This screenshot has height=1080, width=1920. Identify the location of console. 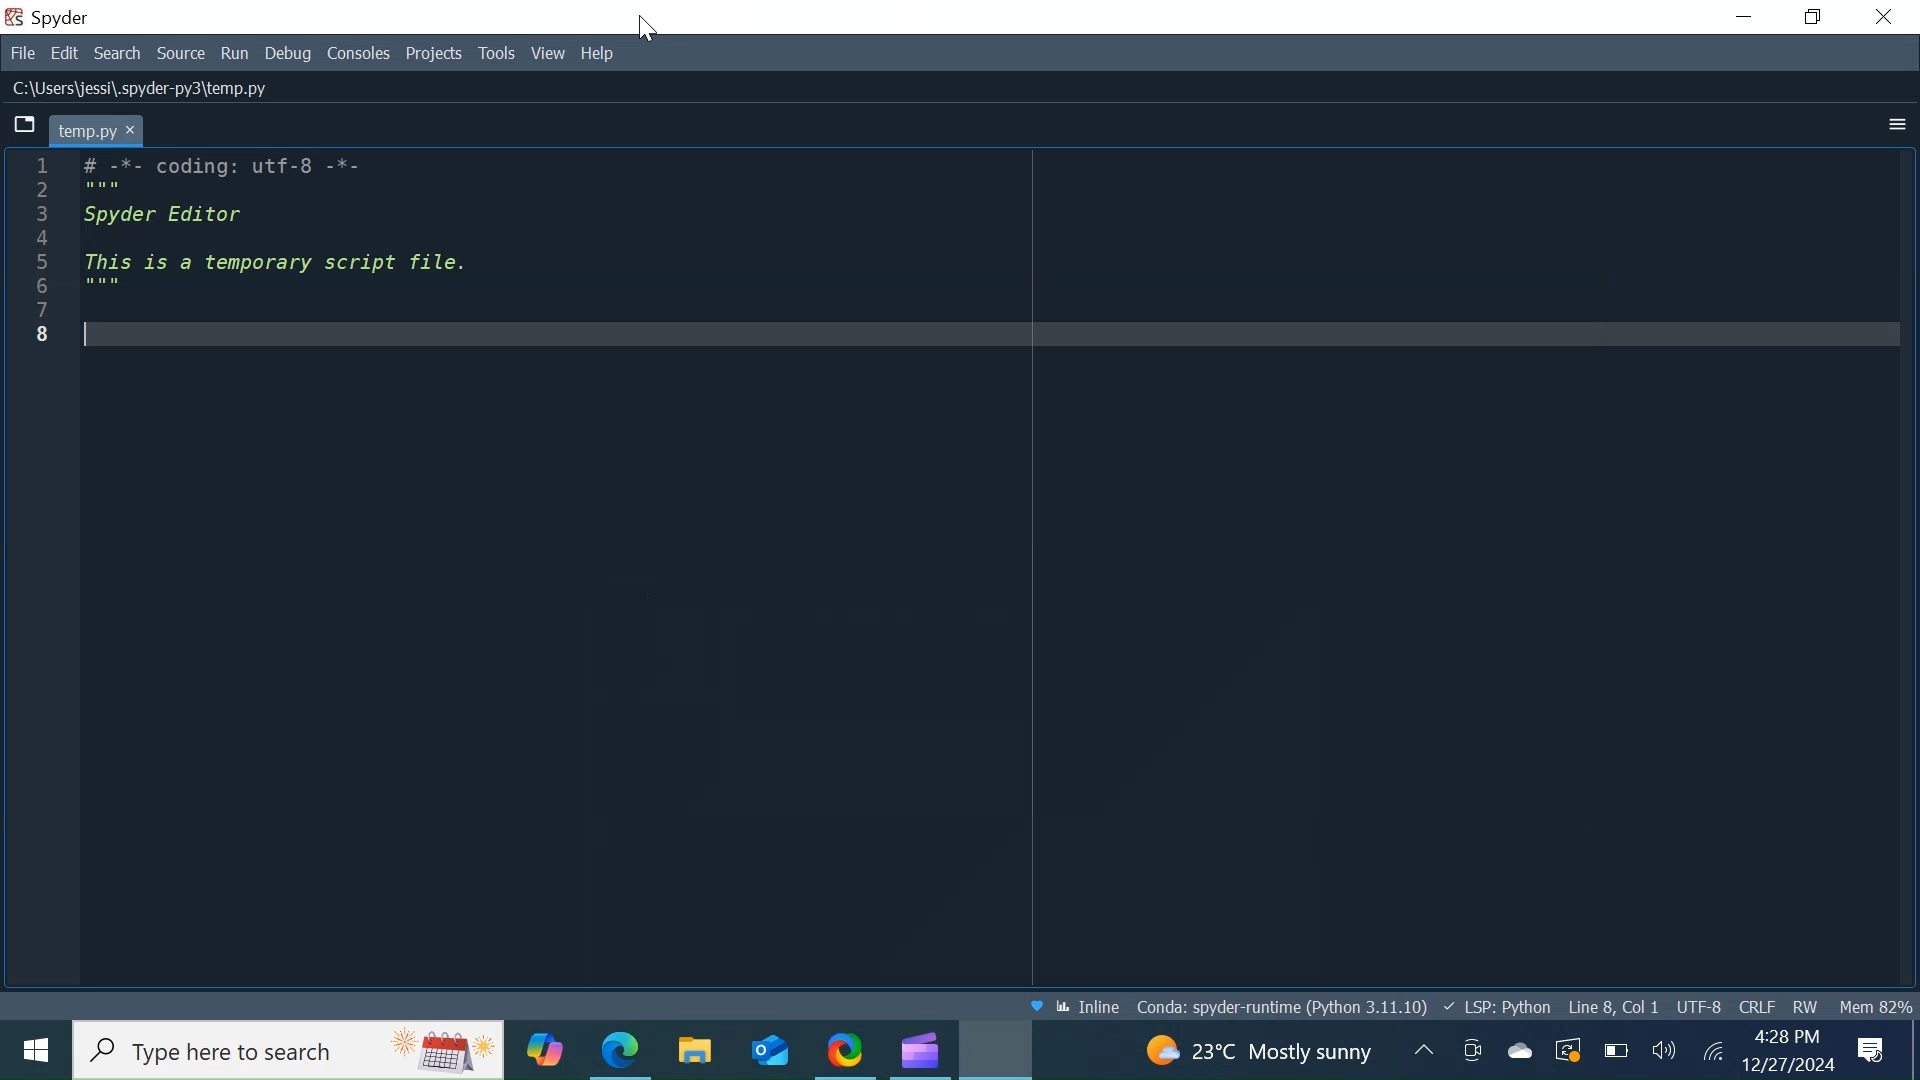
(358, 53).